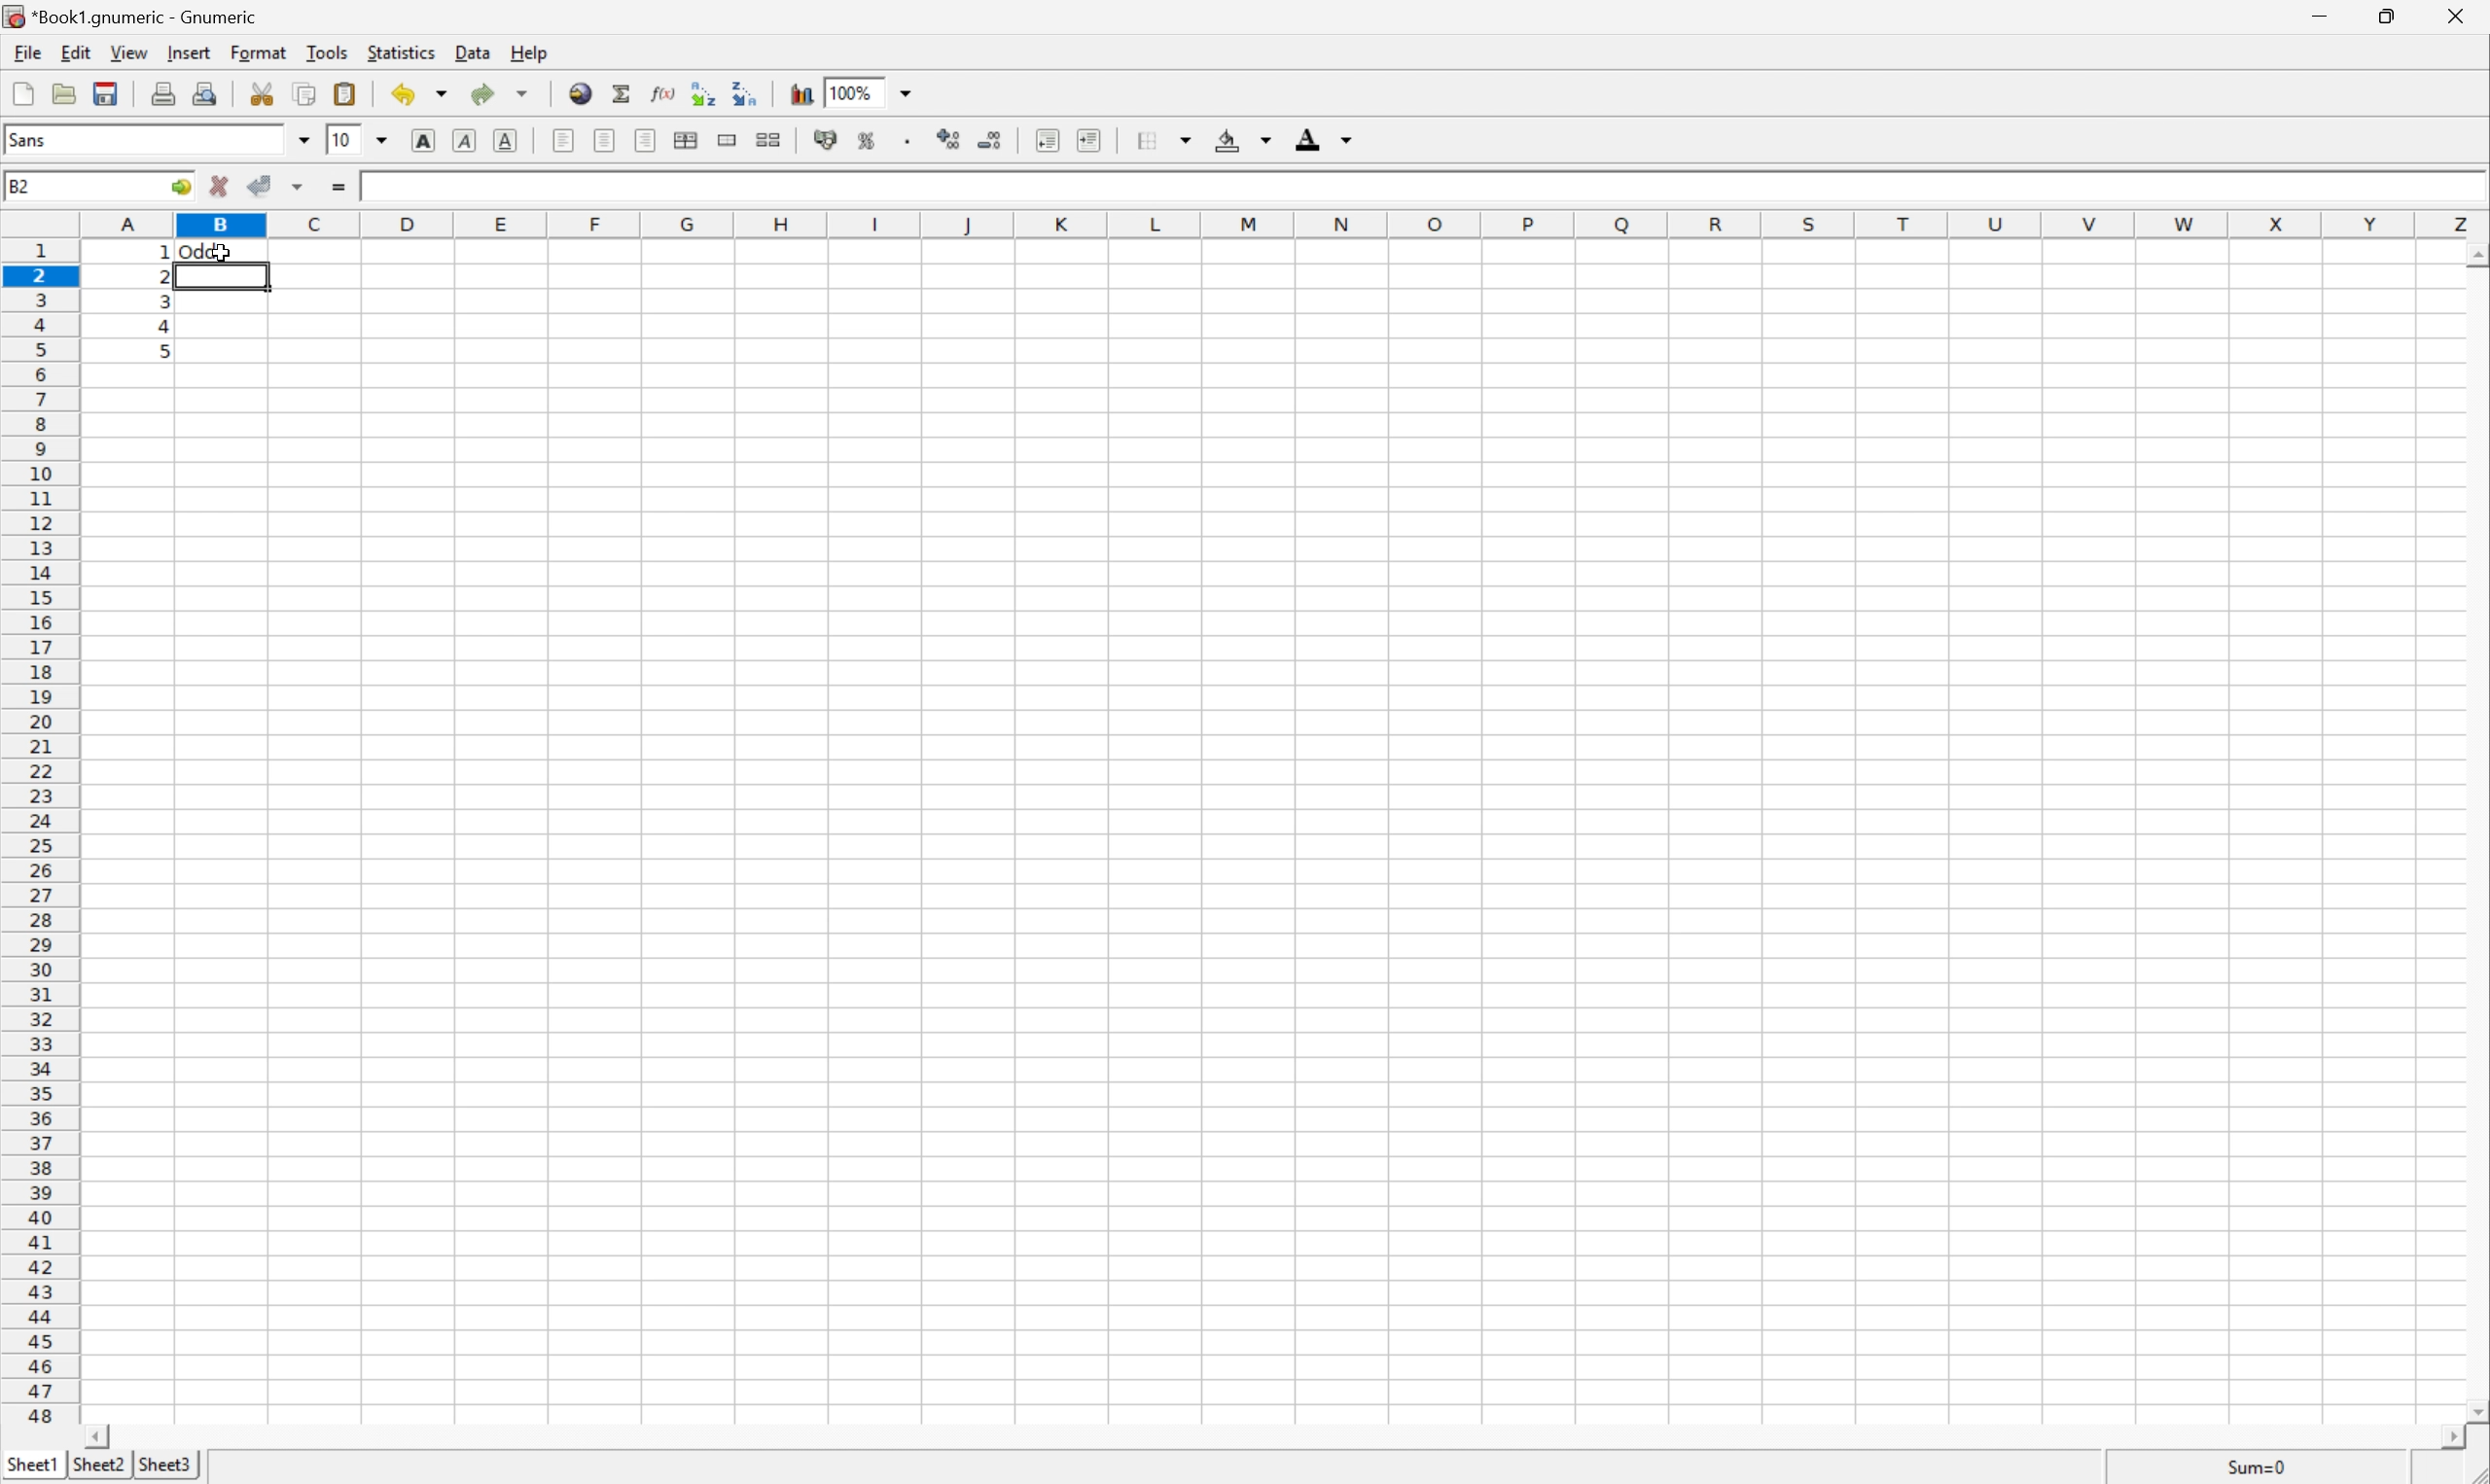  Describe the element at coordinates (422, 138) in the screenshot. I see `Bold` at that location.